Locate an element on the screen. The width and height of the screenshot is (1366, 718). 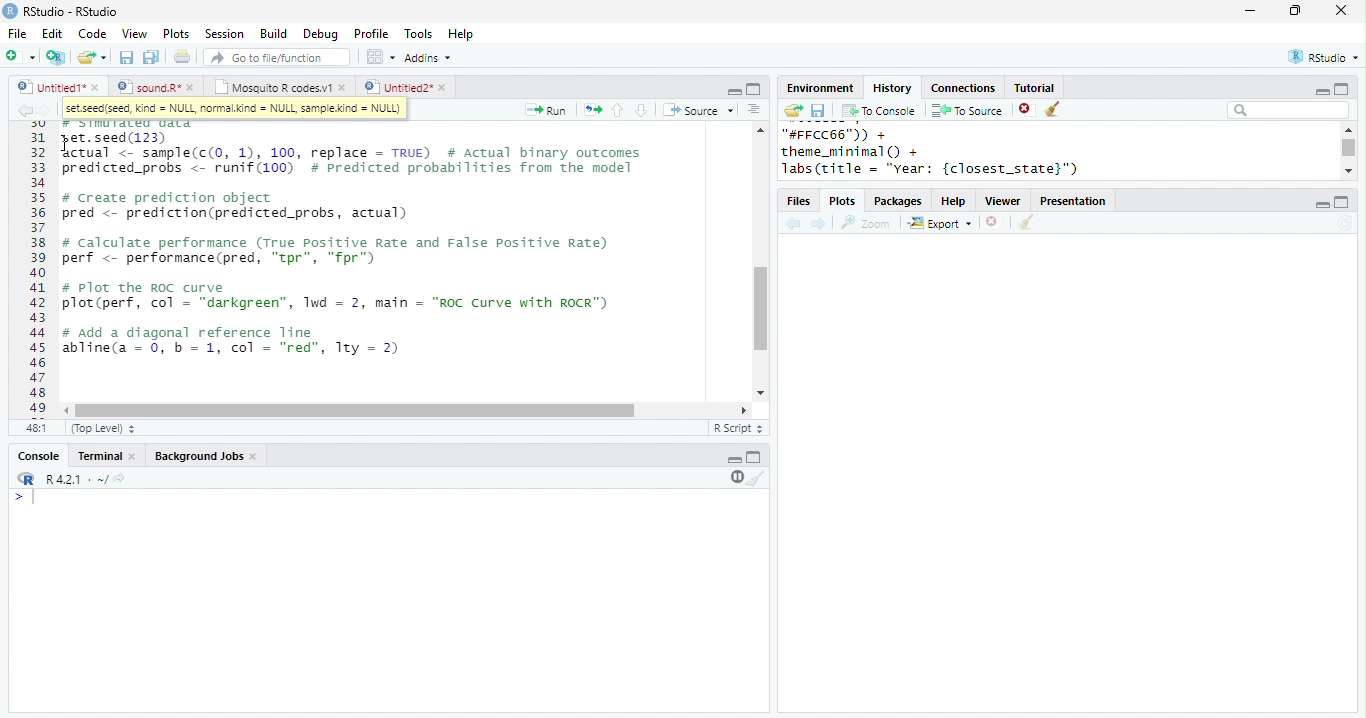
close is located at coordinates (1342, 10).